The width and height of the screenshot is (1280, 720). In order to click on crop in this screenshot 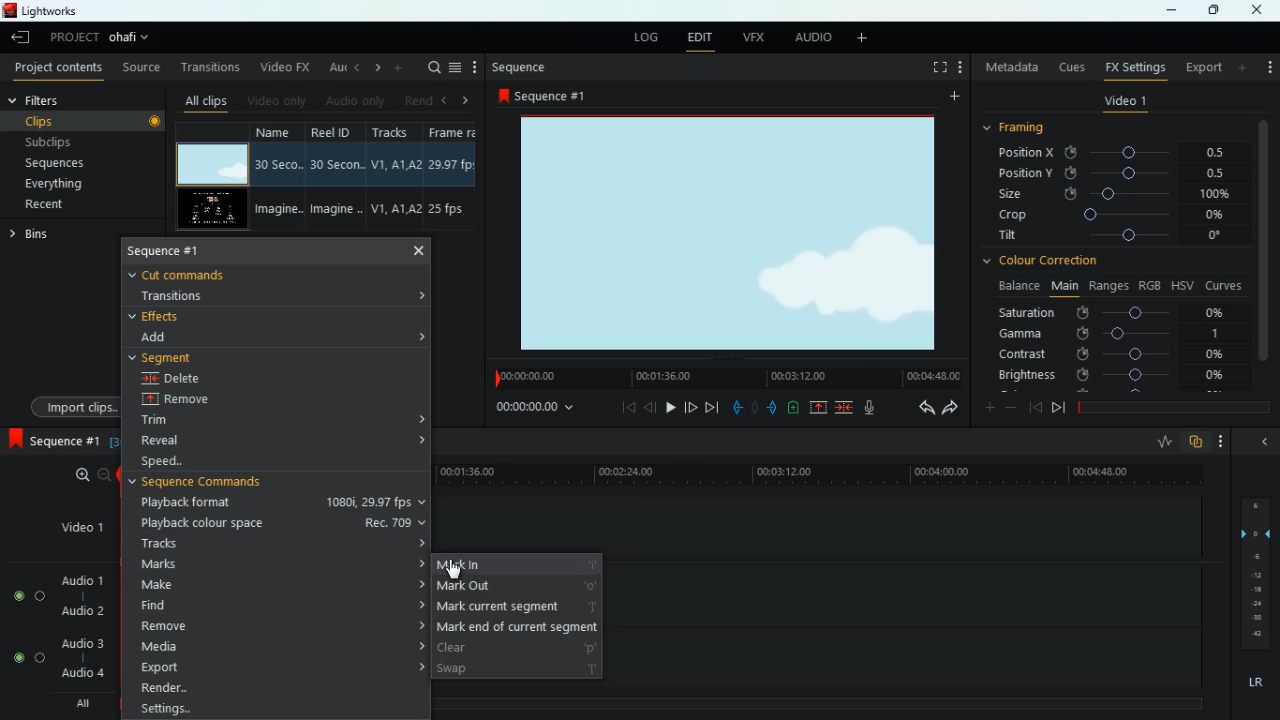, I will do `click(1109, 215)`.